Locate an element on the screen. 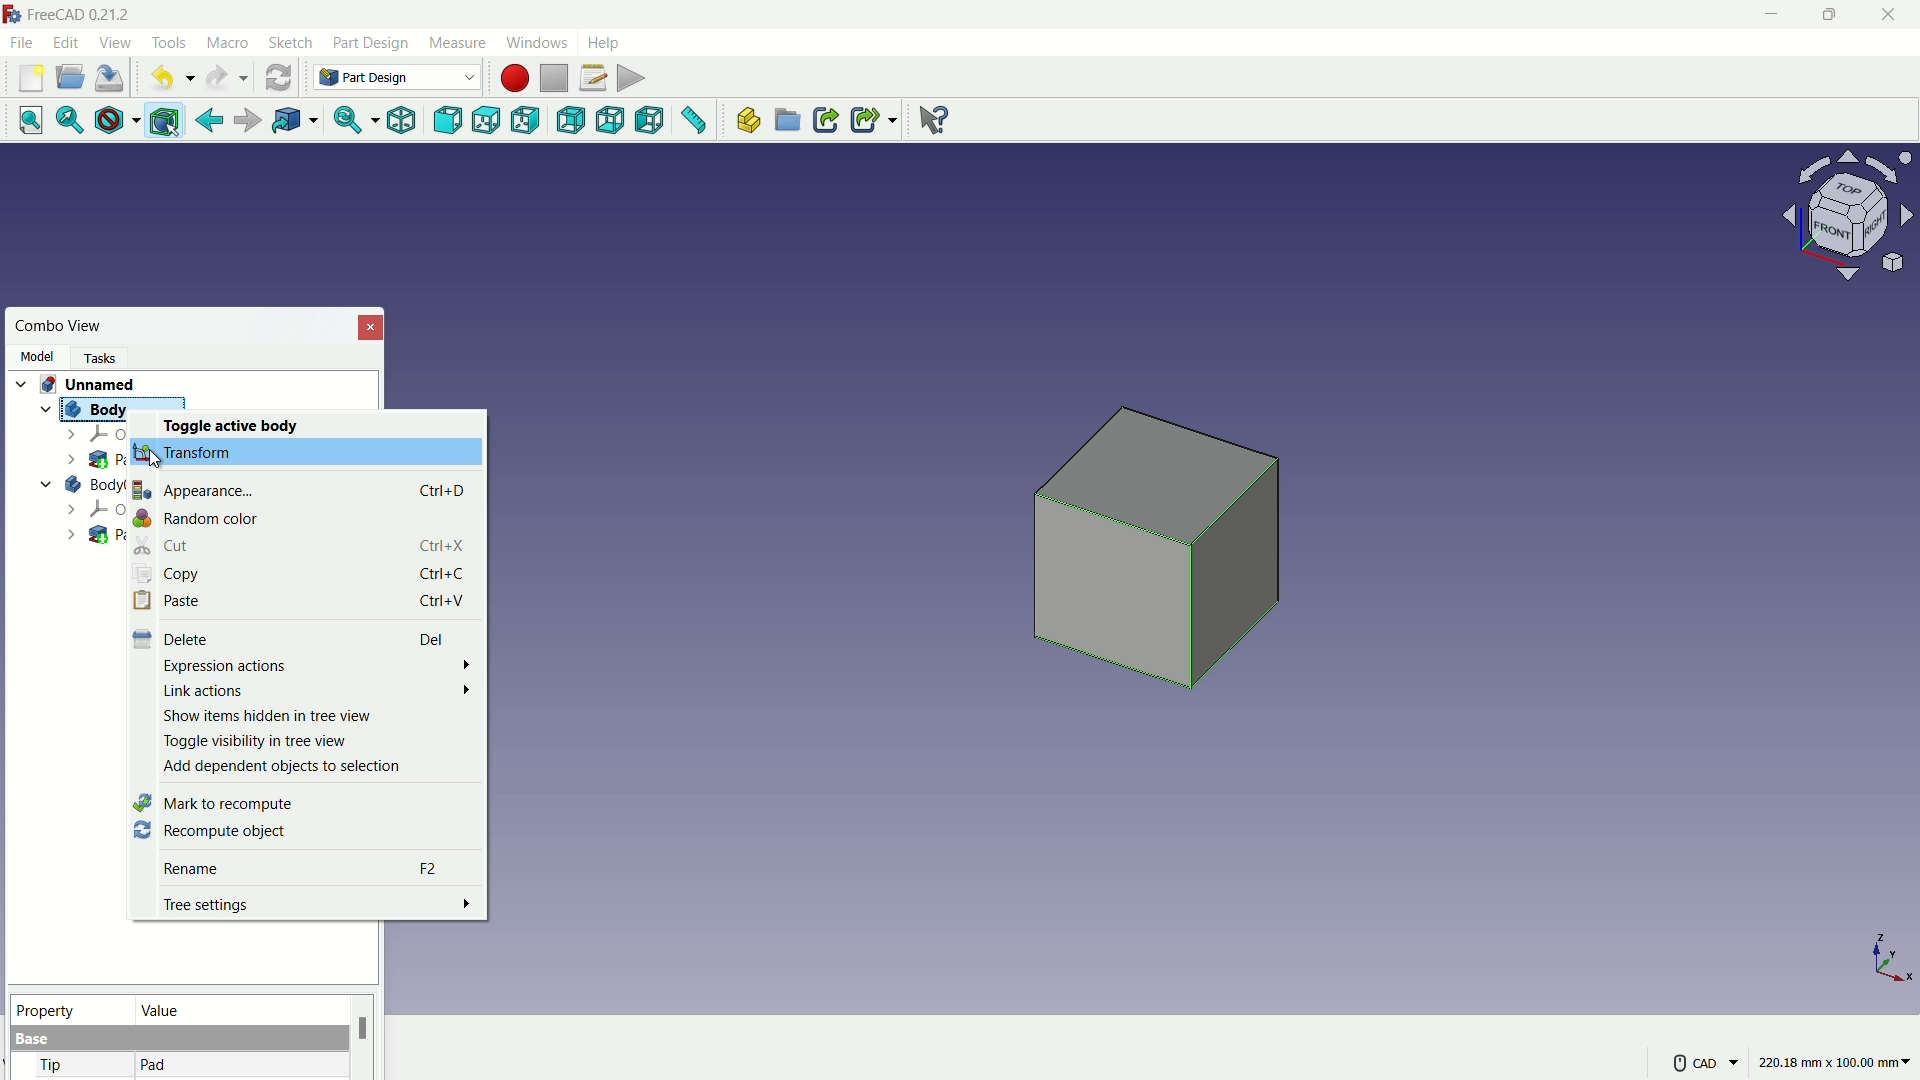 This screenshot has height=1080, width=1920. 220.18 mm x 100.00 mm~ is located at coordinates (1834, 1062).